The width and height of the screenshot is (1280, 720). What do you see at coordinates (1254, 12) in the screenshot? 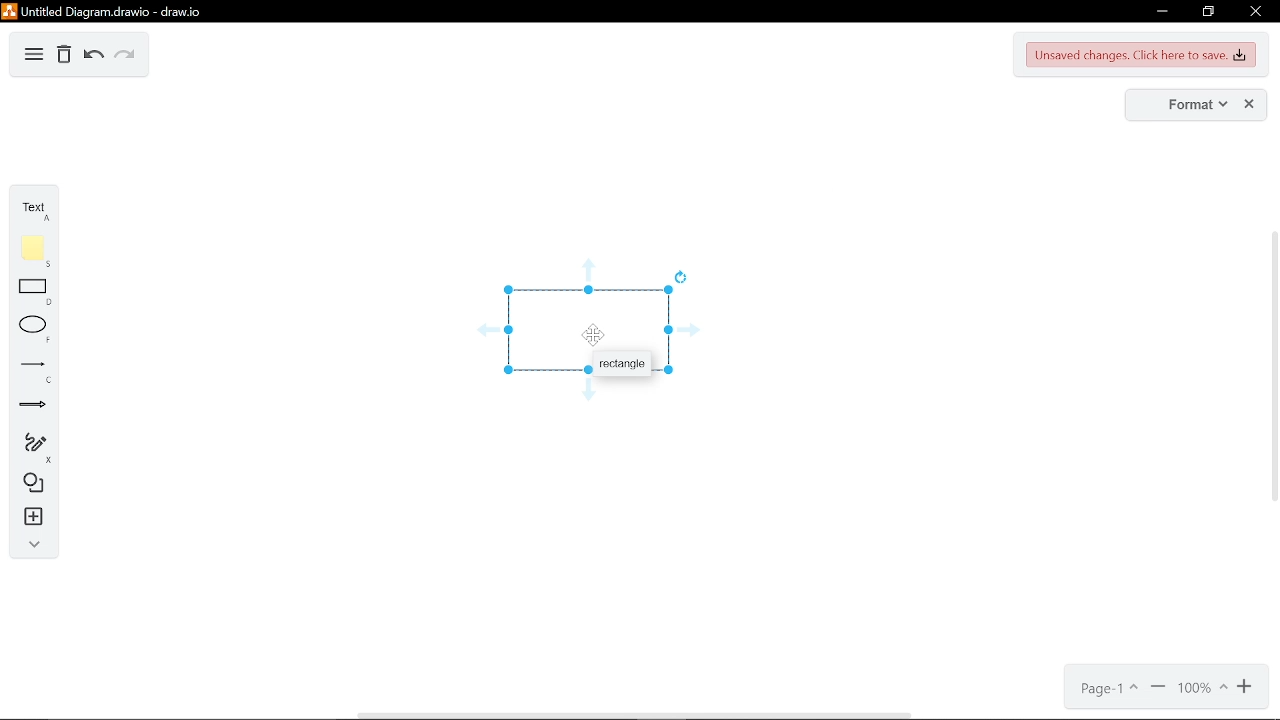
I see `close` at bounding box center [1254, 12].